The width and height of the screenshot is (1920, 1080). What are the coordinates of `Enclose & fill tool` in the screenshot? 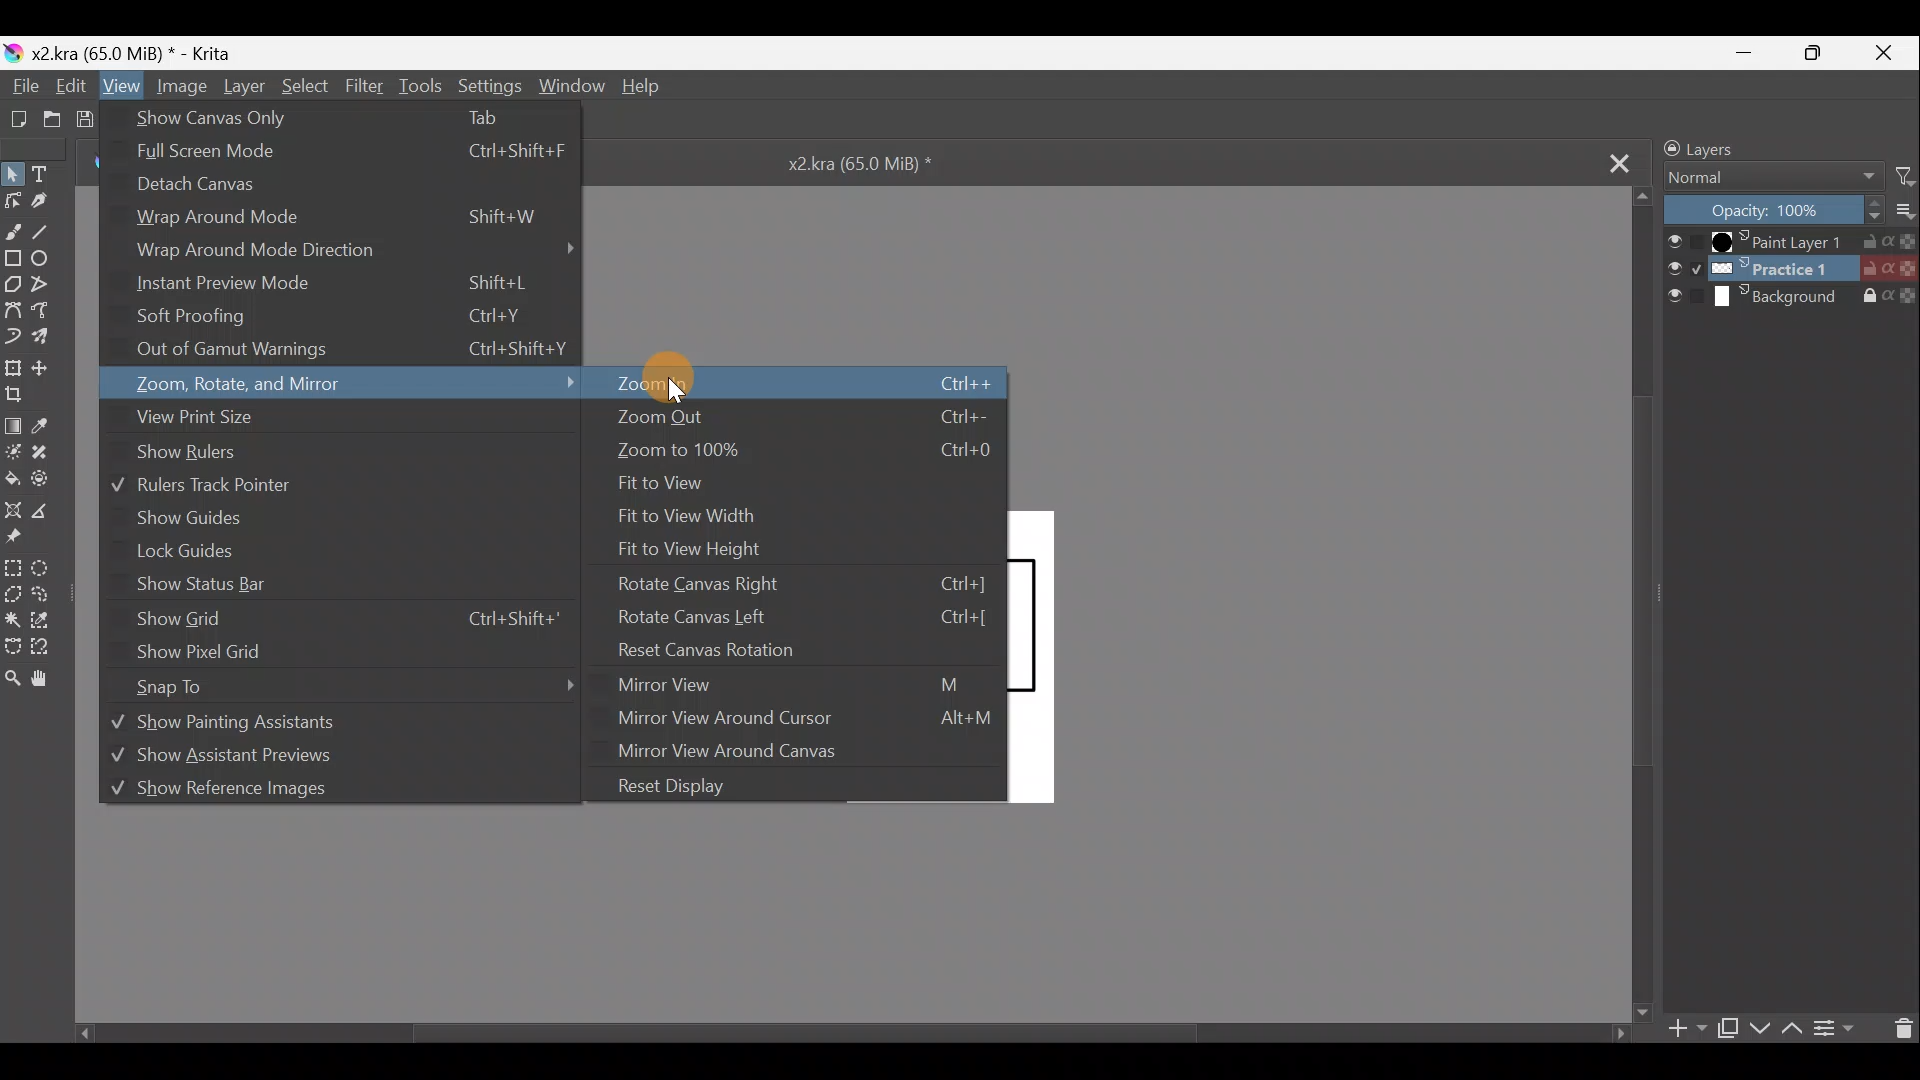 It's located at (47, 480).